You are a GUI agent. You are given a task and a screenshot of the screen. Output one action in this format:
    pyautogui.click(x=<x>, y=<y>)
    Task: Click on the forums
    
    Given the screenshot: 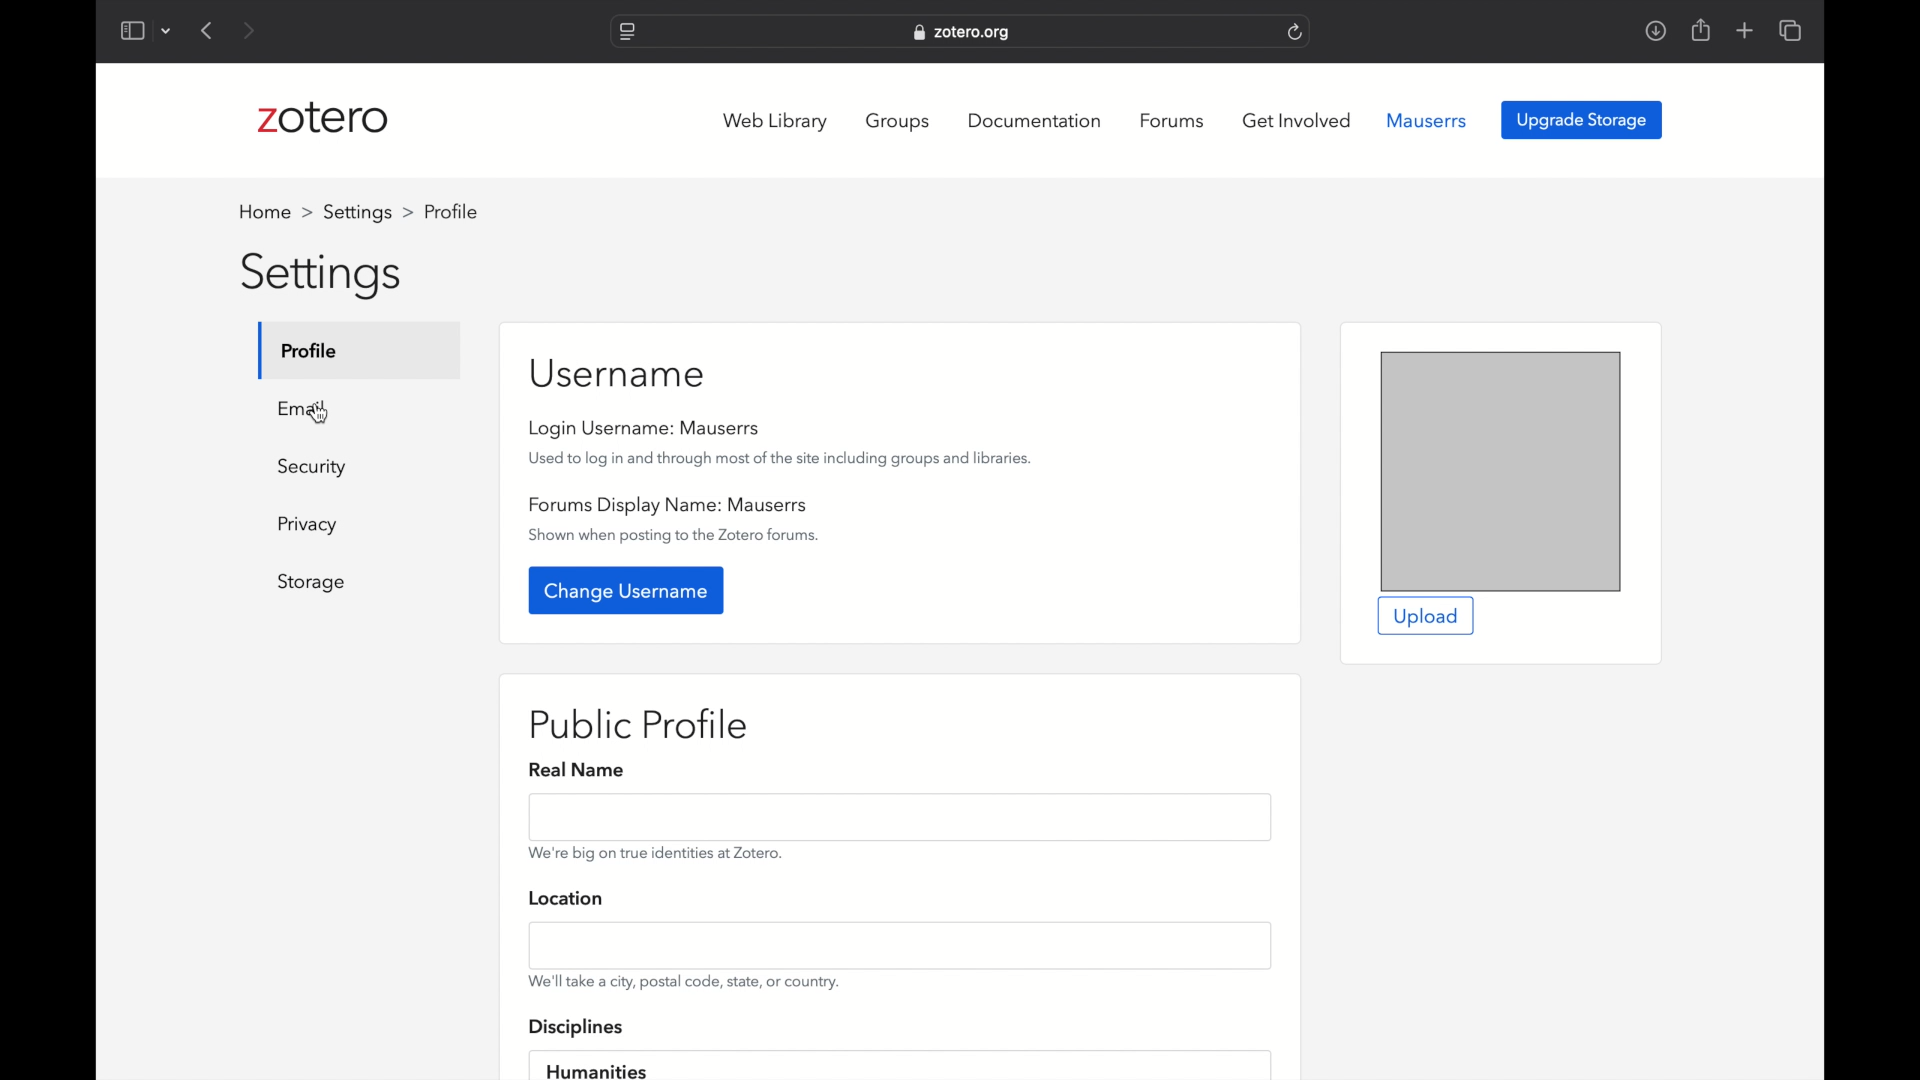 What is the action you would take?
    pyautogui.click(x=1172, y=121)
    